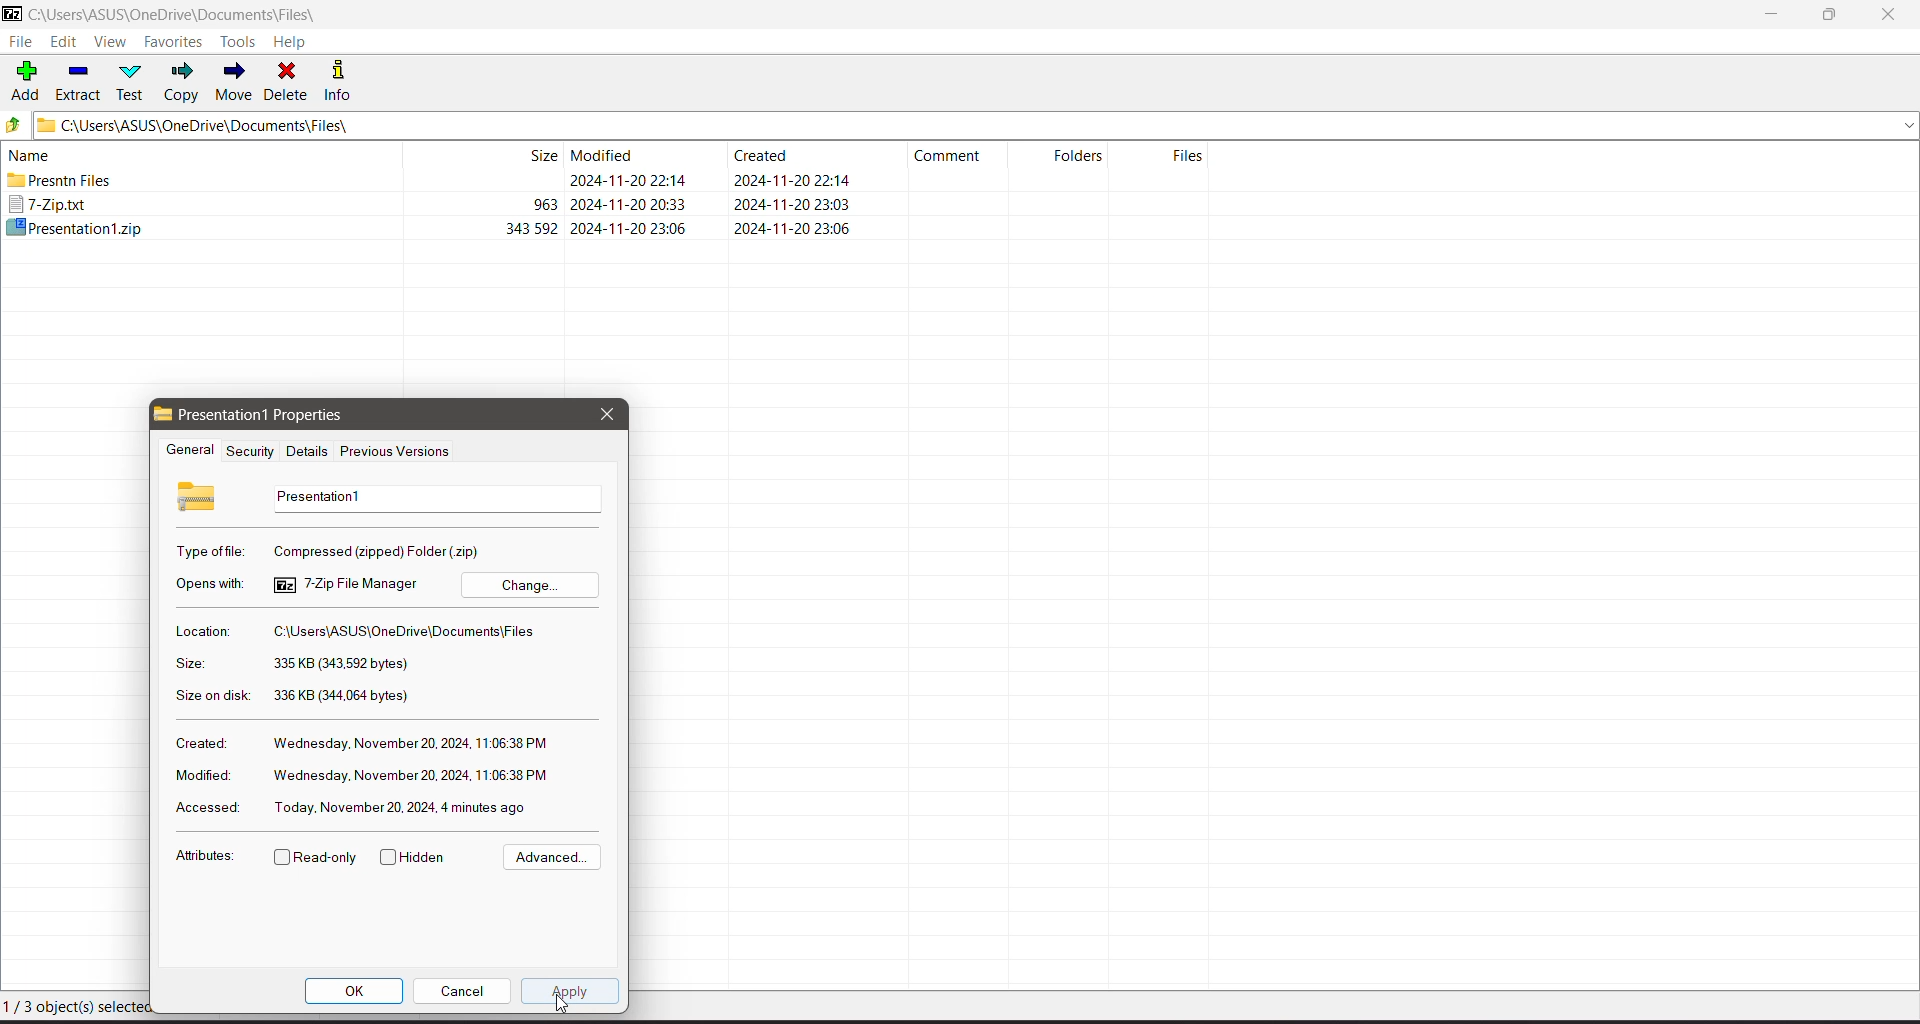 The image size is (1920, 1024). Describe the element at coordinates (530, 584) in the screenshot. I see `Click to change the app to pen the selected file` at that location.